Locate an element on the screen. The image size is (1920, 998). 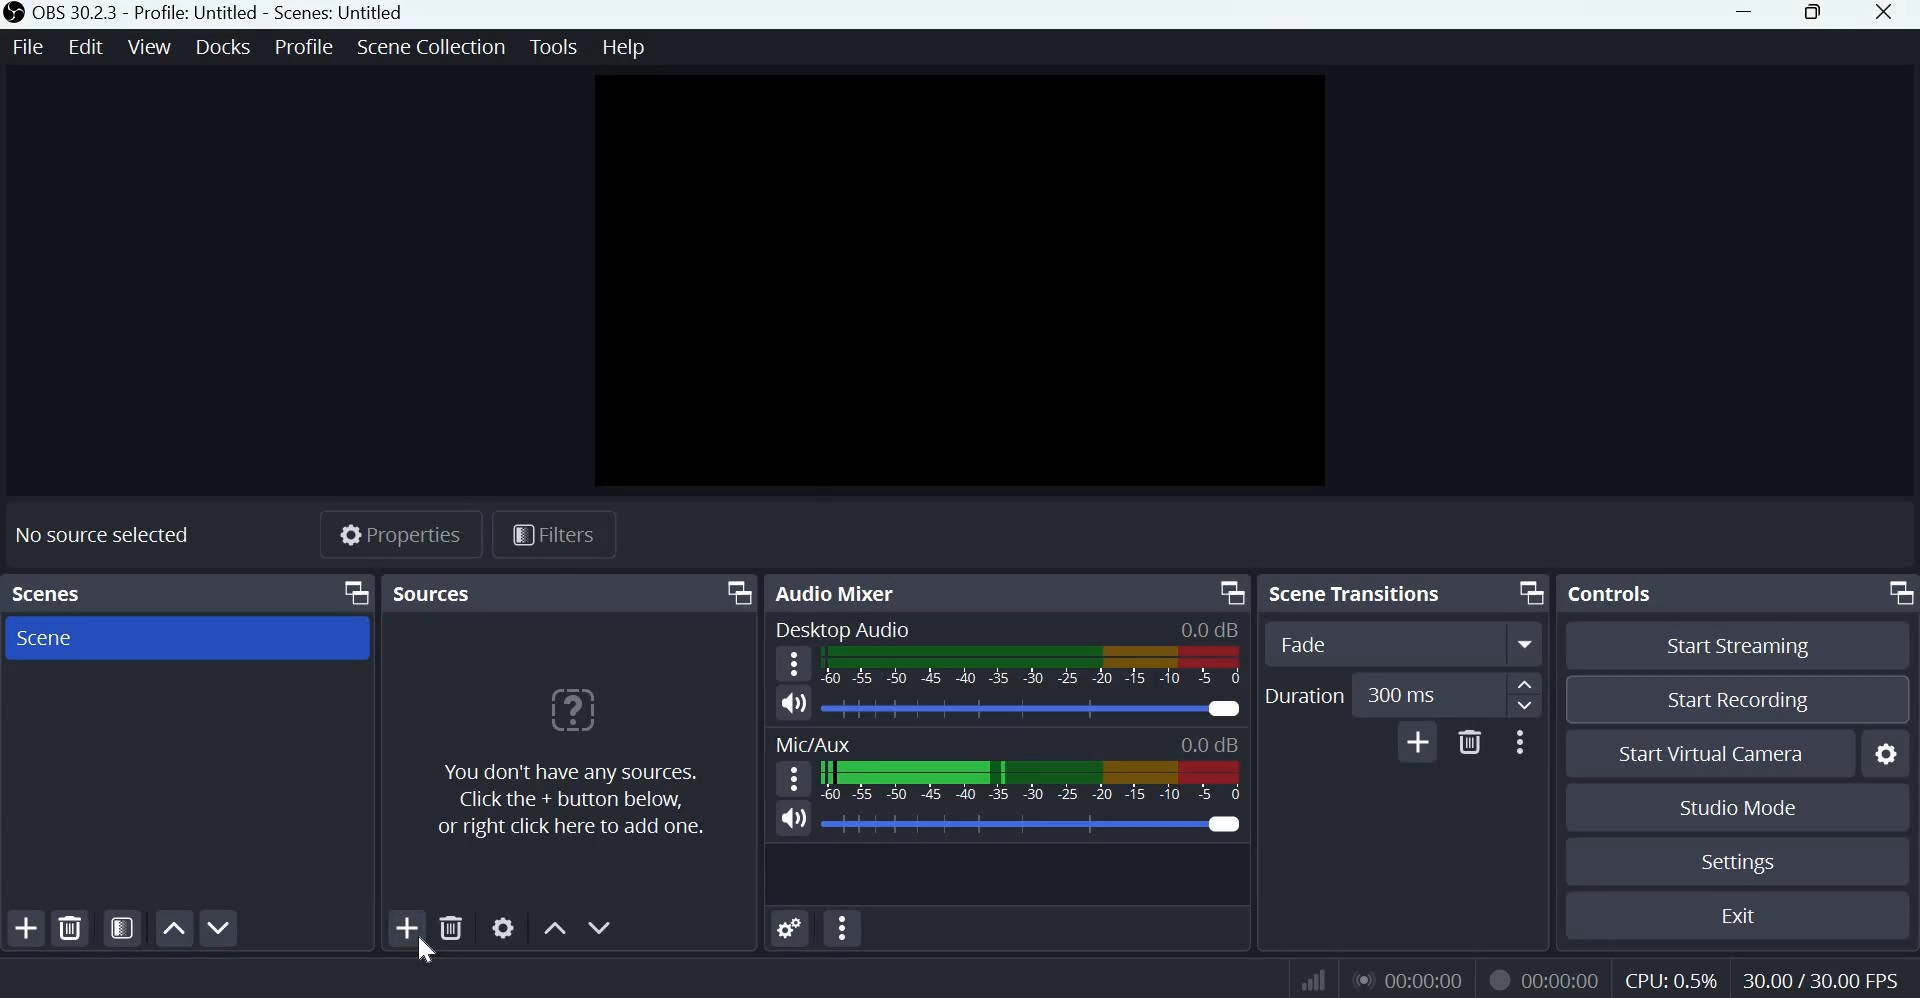
Properties is located at coordinates (398, 534).